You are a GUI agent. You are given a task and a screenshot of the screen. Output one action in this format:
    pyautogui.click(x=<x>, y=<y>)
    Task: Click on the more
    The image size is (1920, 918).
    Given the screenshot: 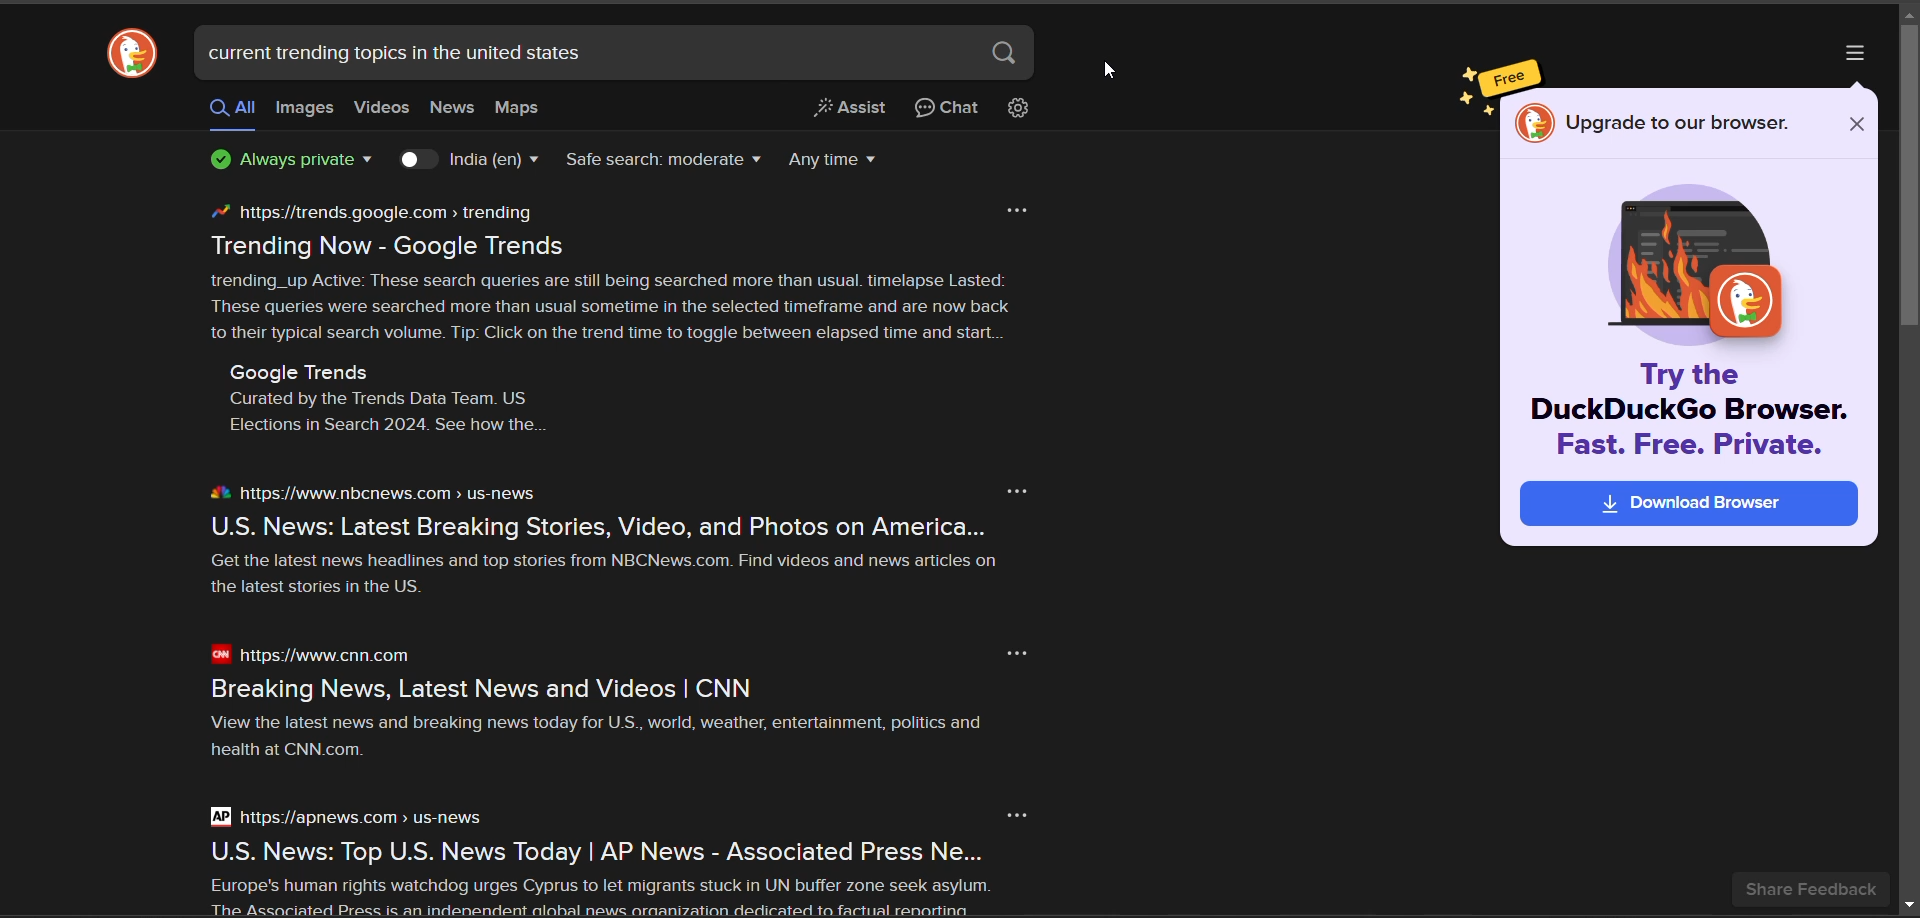 What is the action you would take?
    pyautogui.click(x=1017, y=491)
    